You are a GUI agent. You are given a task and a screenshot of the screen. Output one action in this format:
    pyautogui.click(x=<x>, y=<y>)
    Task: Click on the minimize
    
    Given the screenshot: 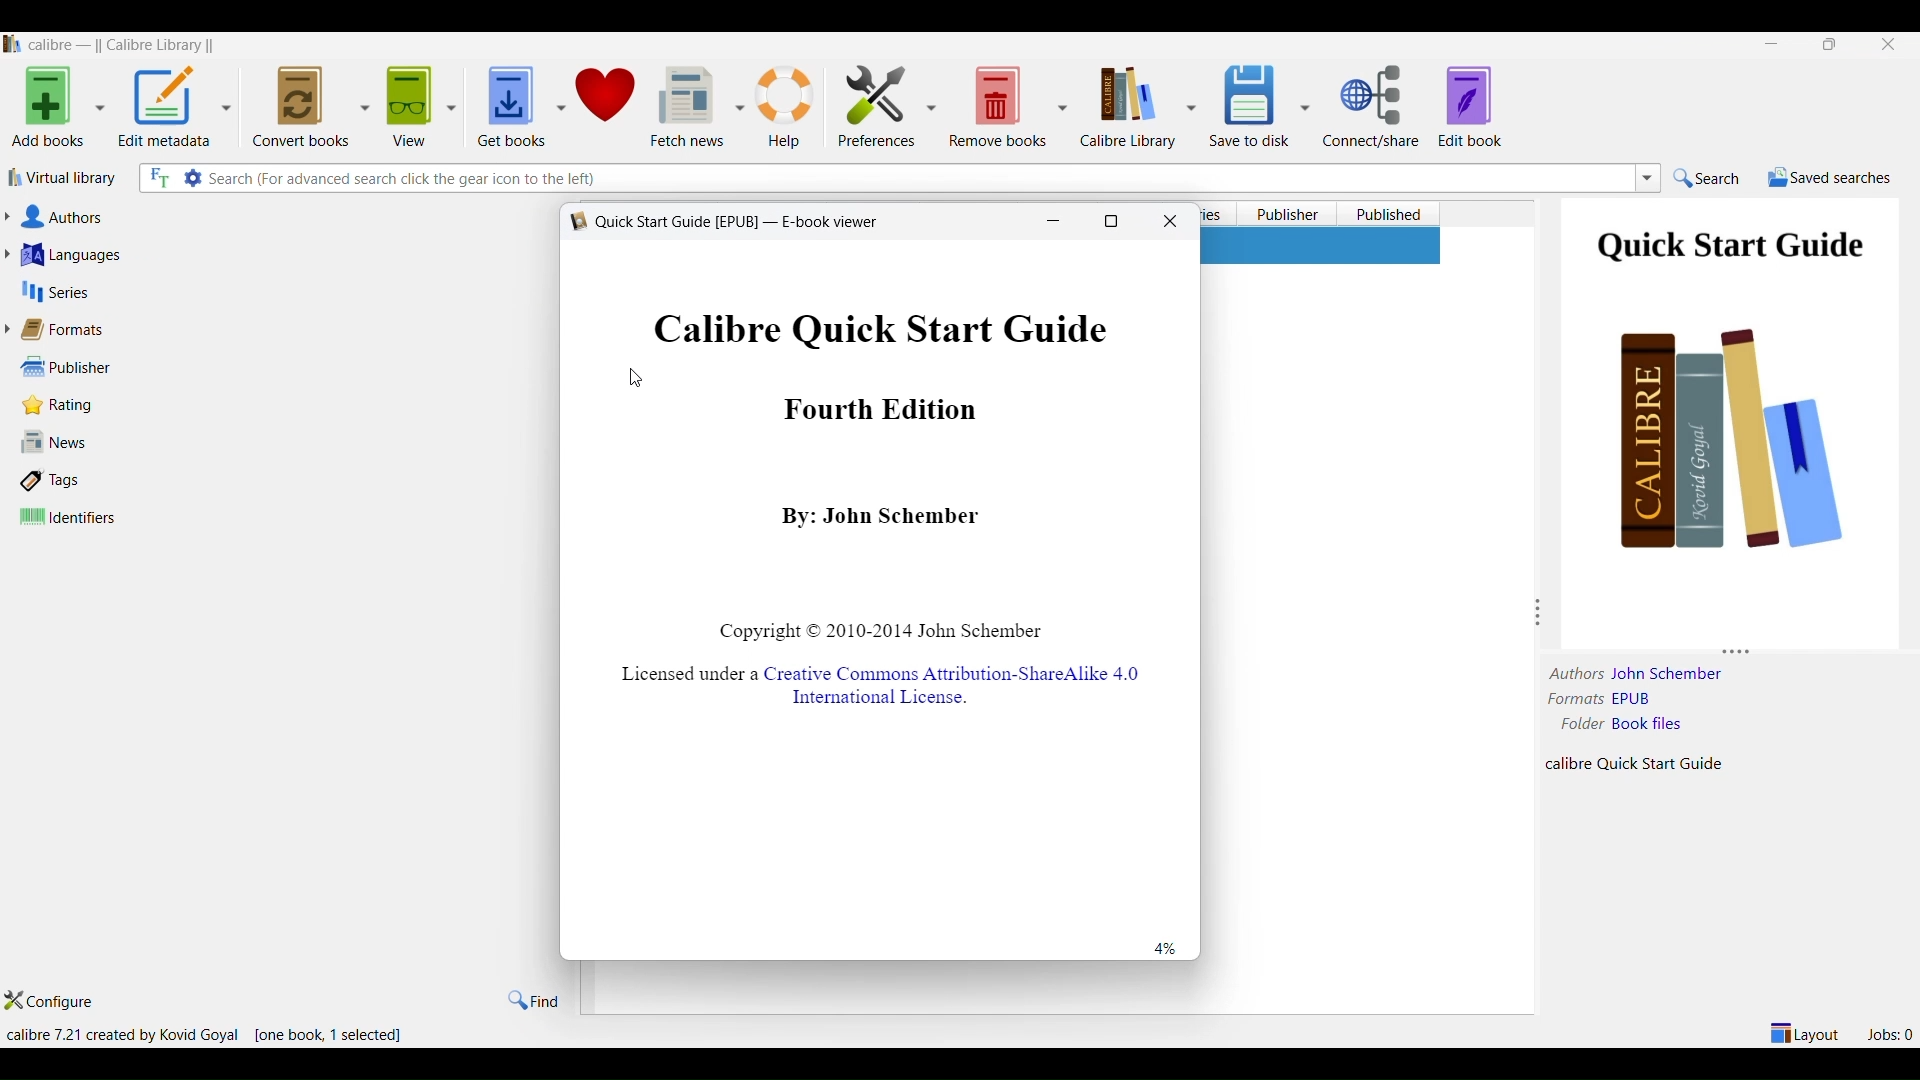 What is the action you would take?
    pyautogui.click(x=1054, y=217)
    